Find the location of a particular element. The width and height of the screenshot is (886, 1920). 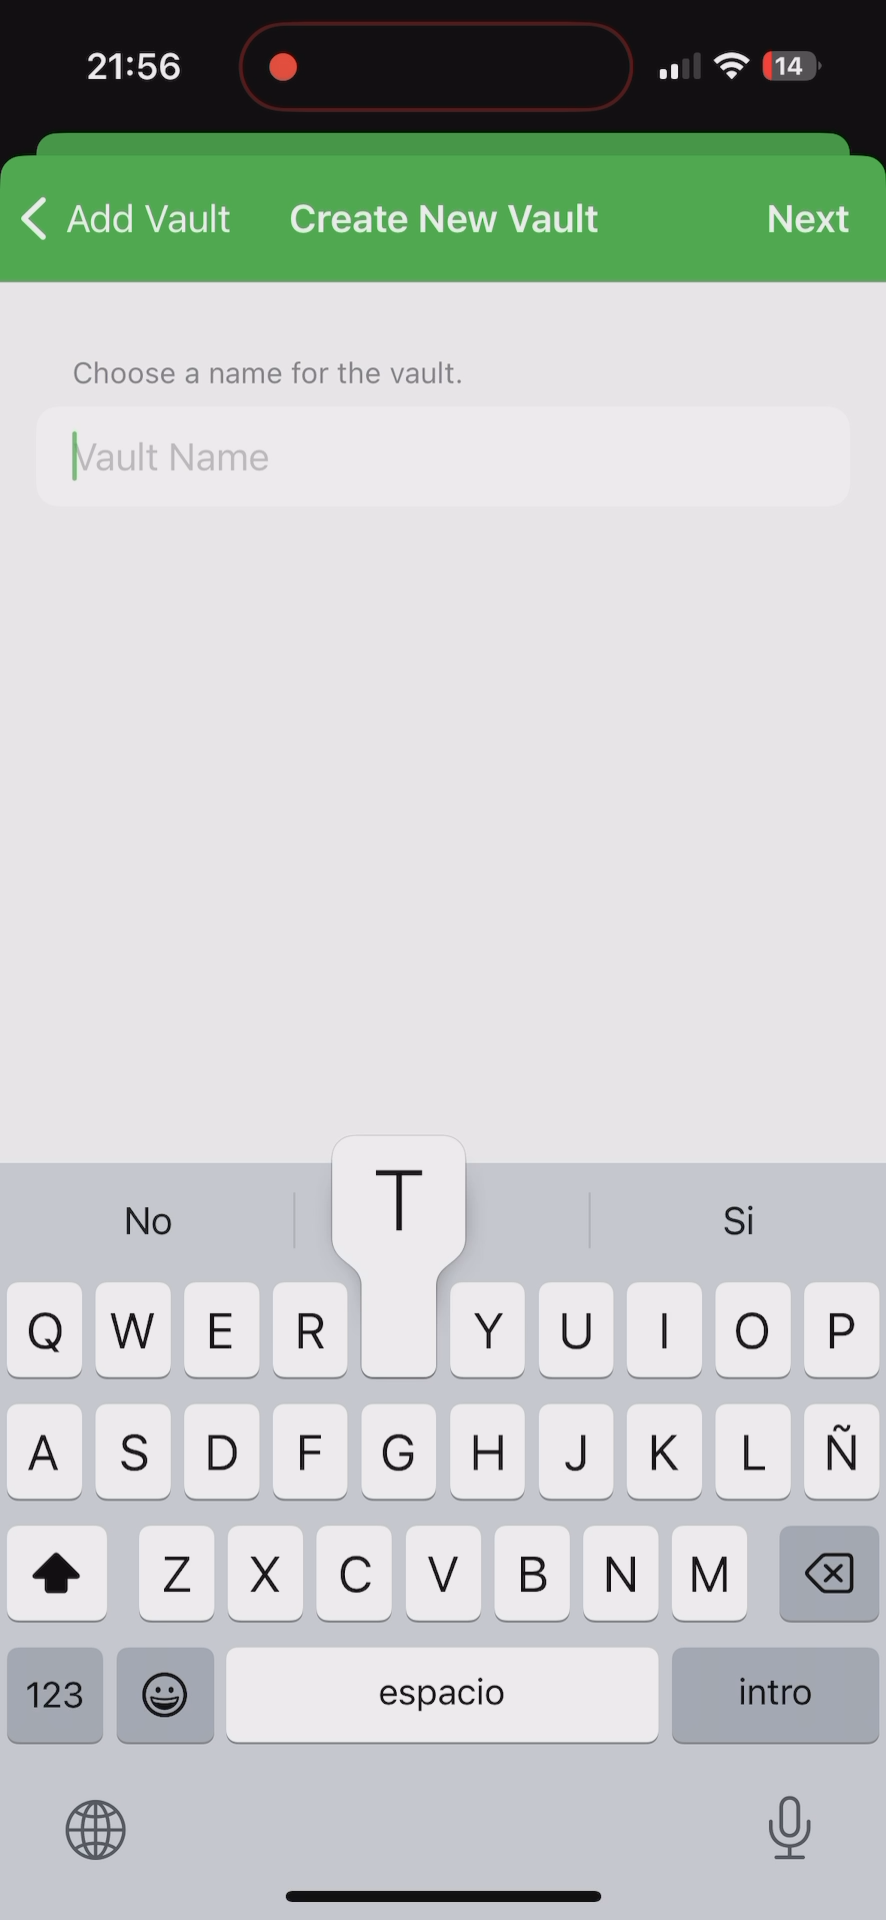

create new is located at coordinates (443, 221).